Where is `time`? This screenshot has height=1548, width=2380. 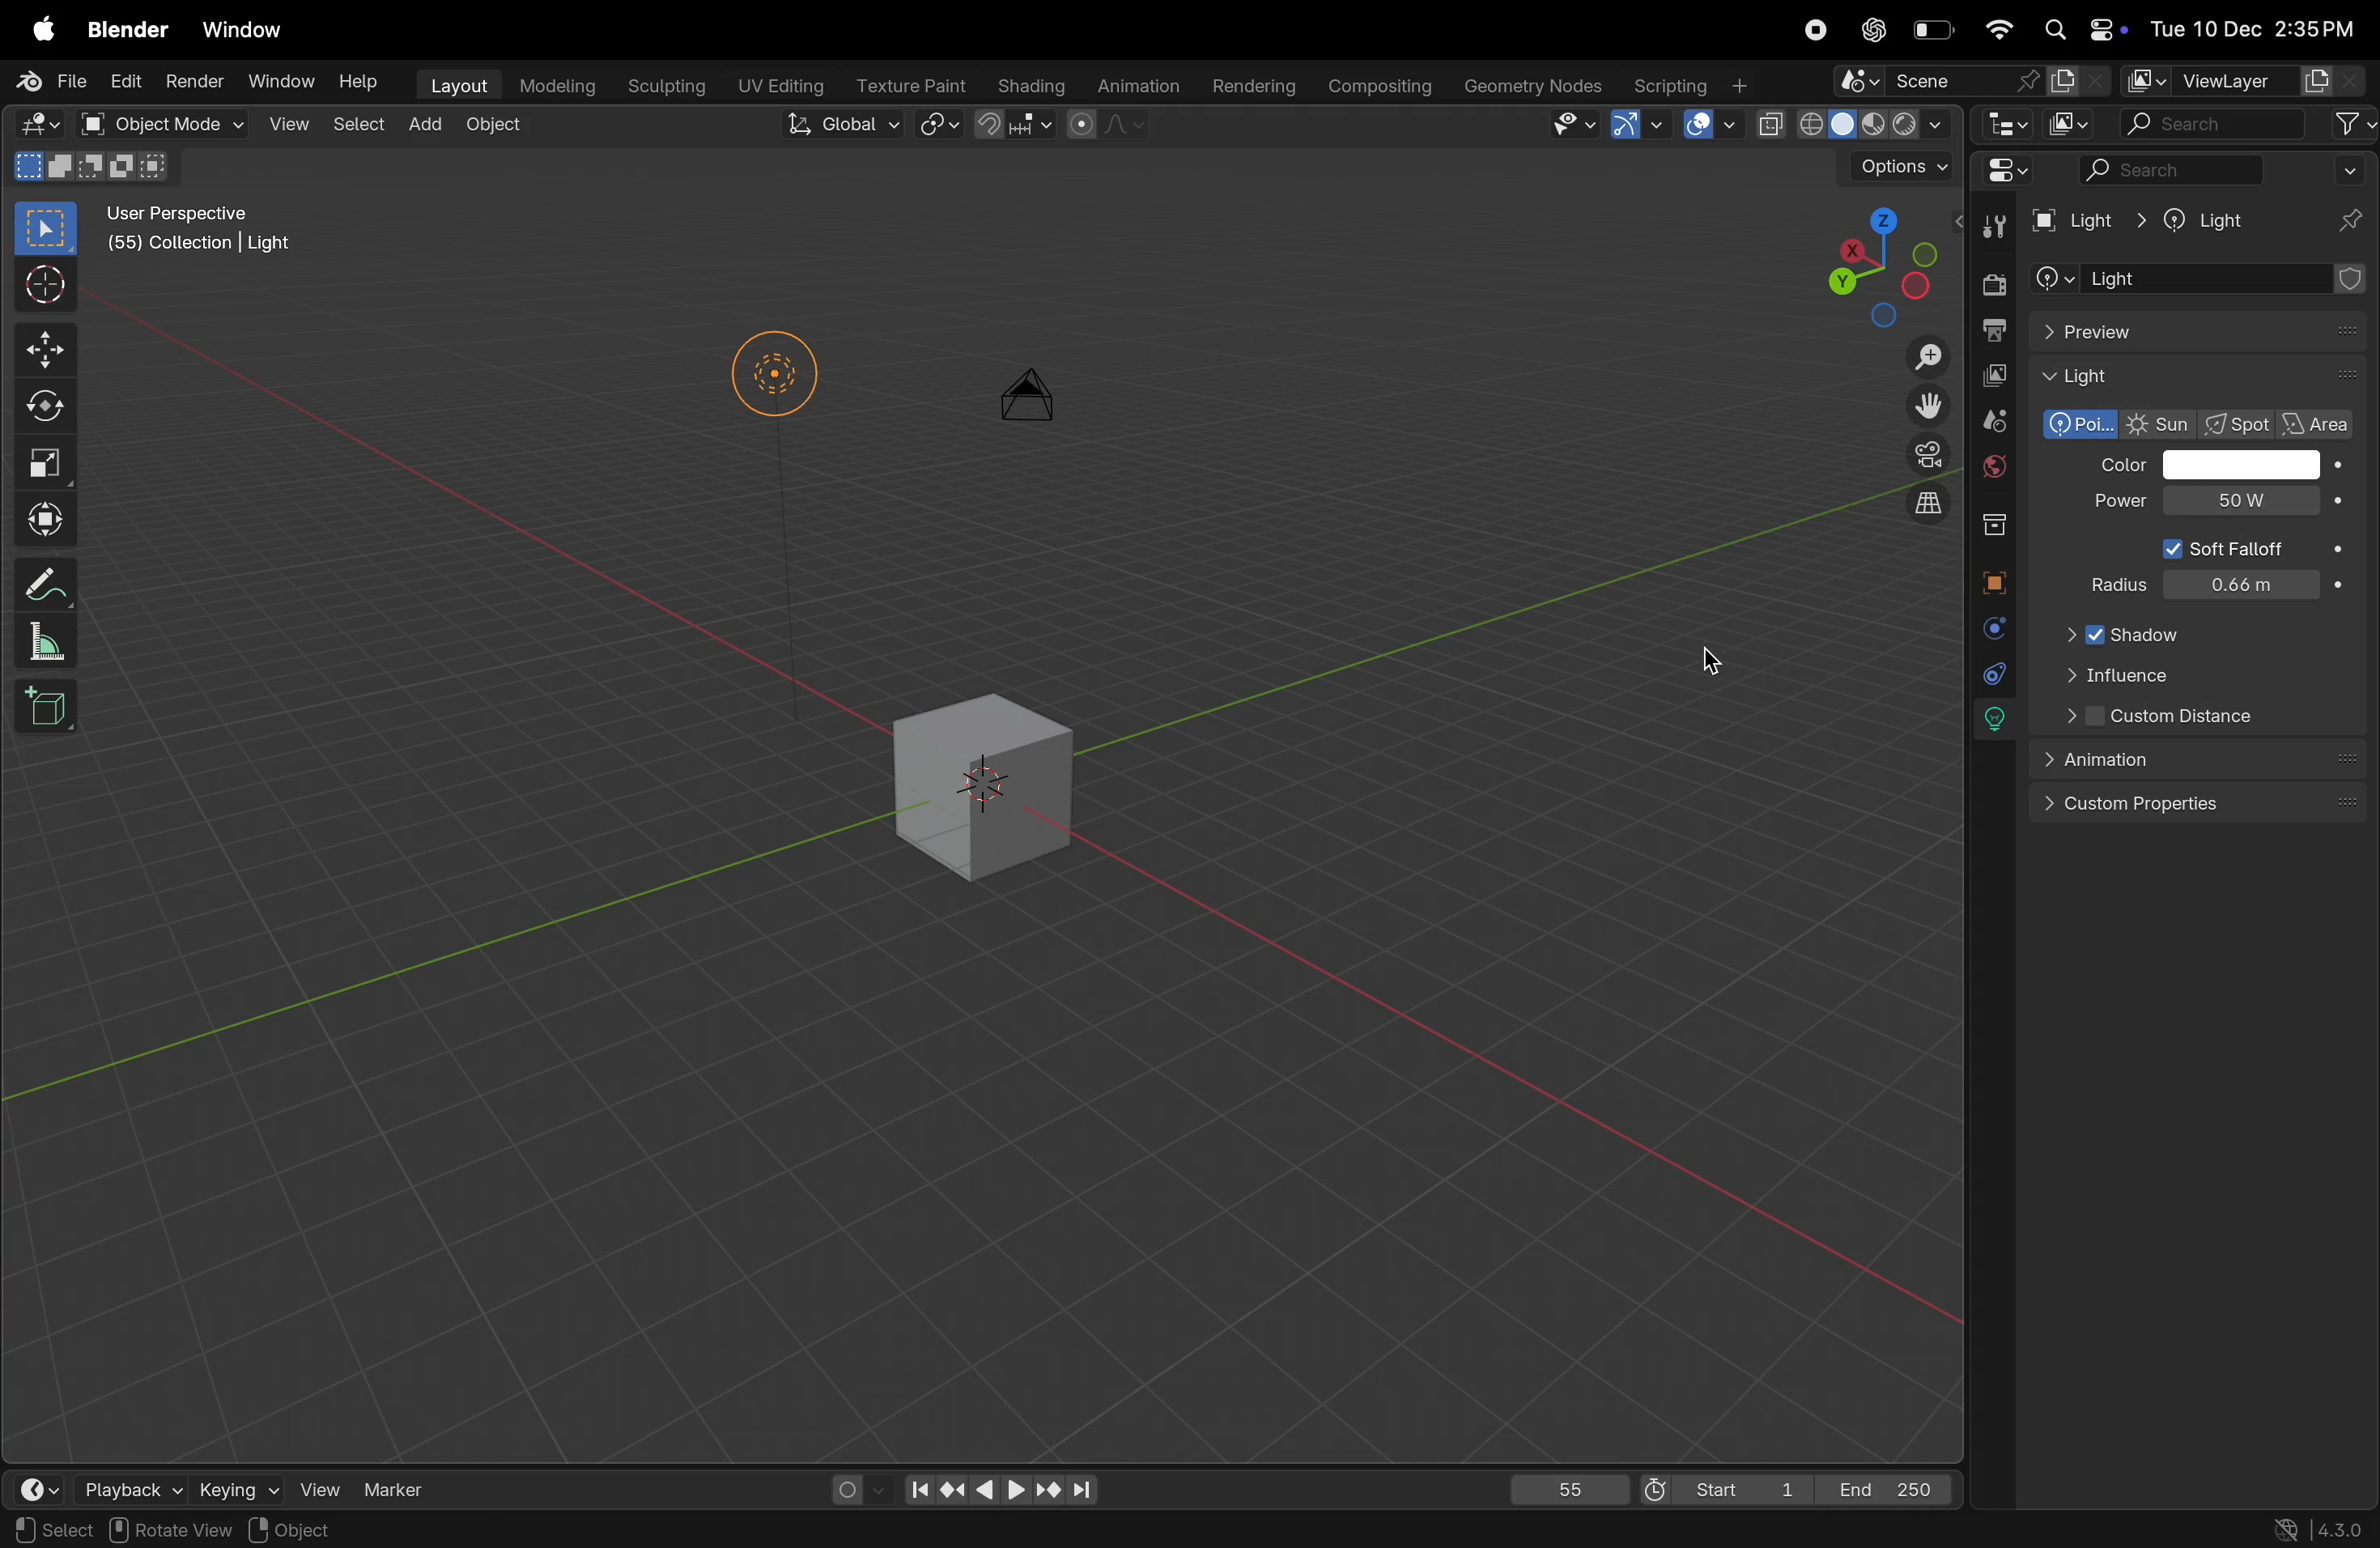 time is located at coordinates (48, 1488).